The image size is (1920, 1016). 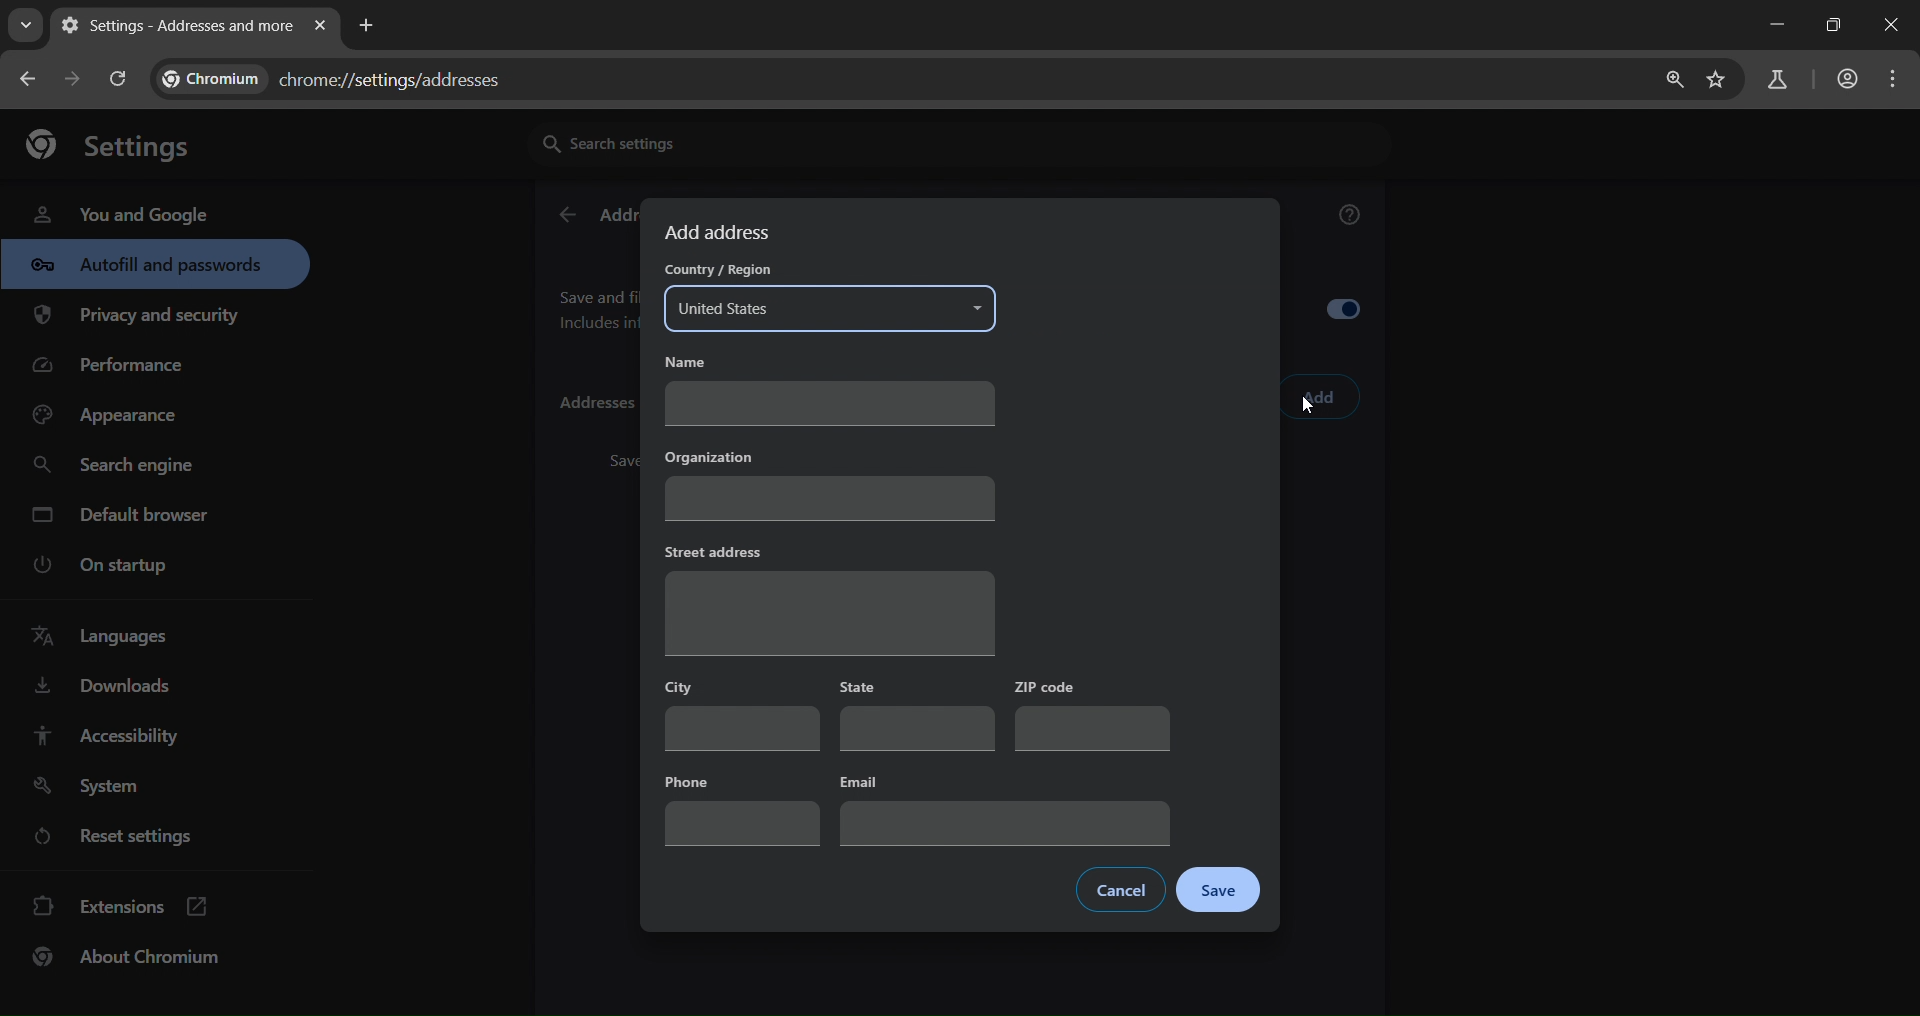 I want to click on chrome://settings/addresses, so click(x=346, y=75).